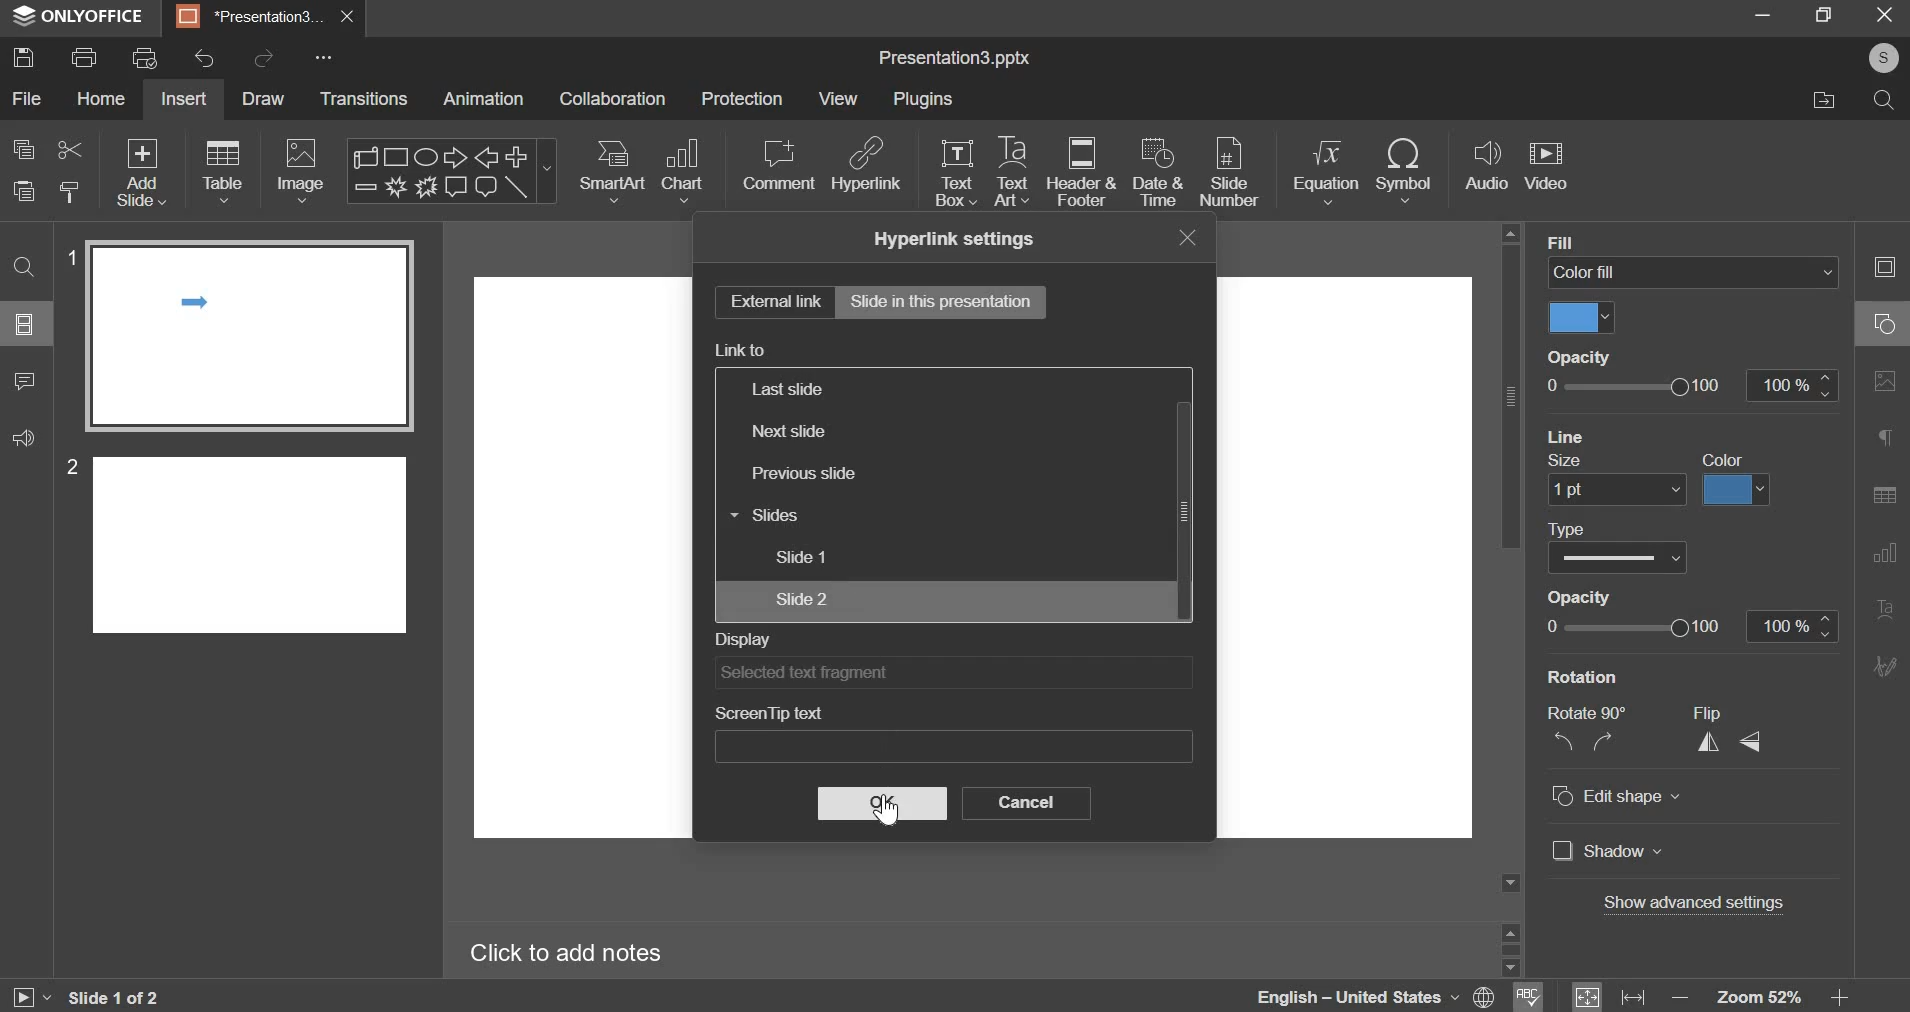 The image size is (1910, 1012). Describe the element at coordinates (1546, 168) in the screenshot. I see `video` at that location.